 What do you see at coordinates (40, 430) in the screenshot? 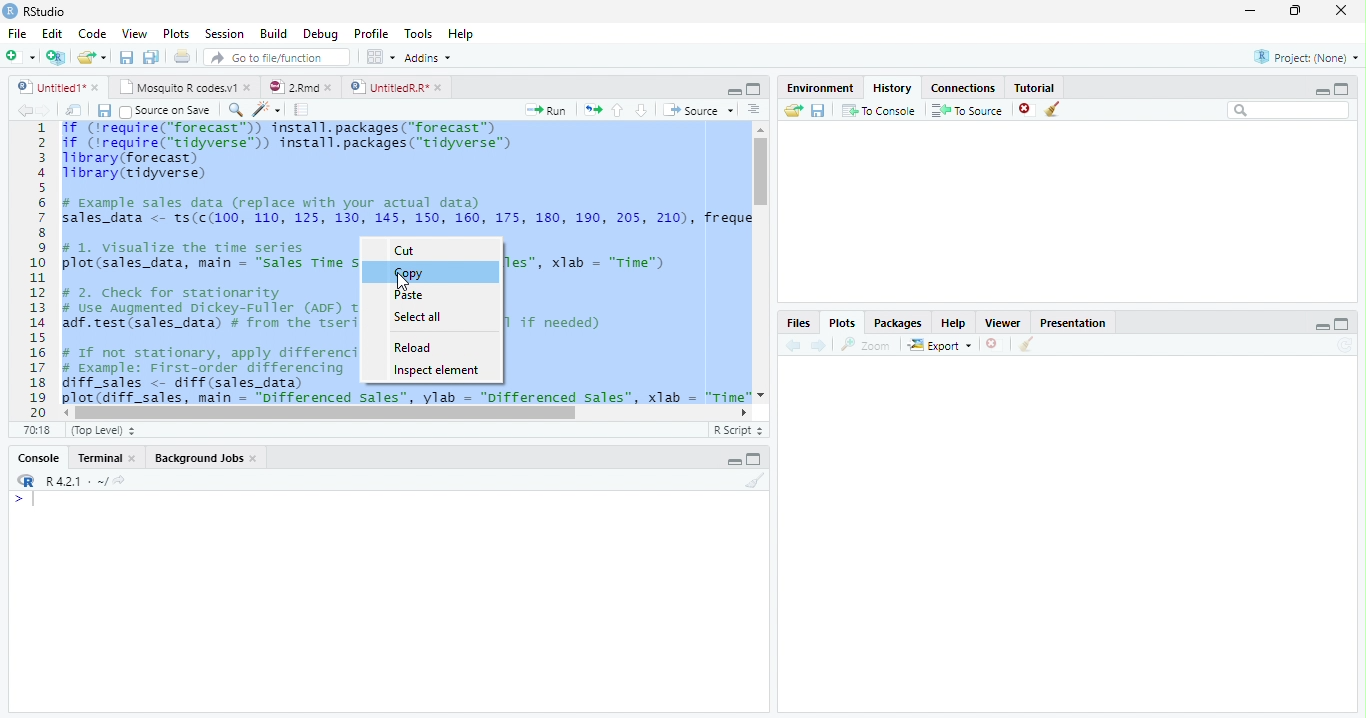
I see `1:1` at bounding box center [40, 430].